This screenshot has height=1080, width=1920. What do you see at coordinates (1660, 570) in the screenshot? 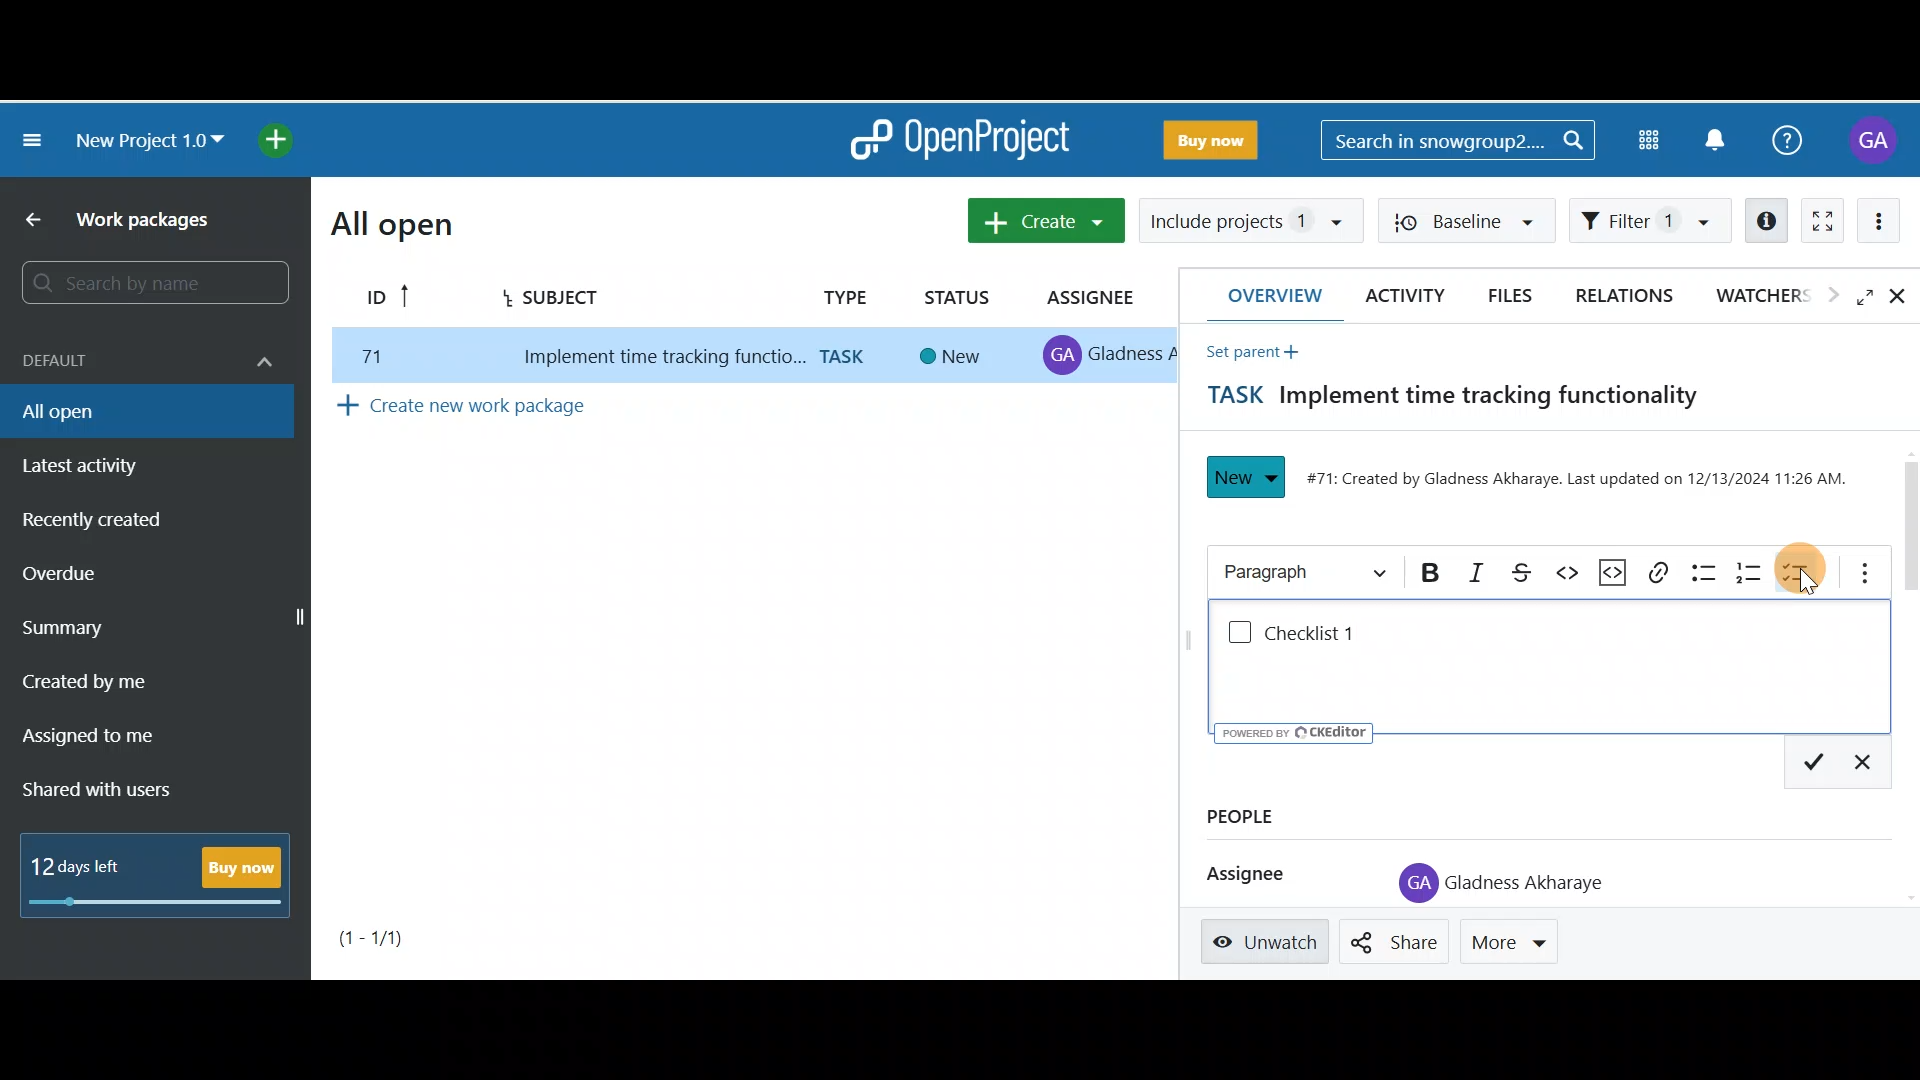
I see `Link` at bounding box center [1660, 570].